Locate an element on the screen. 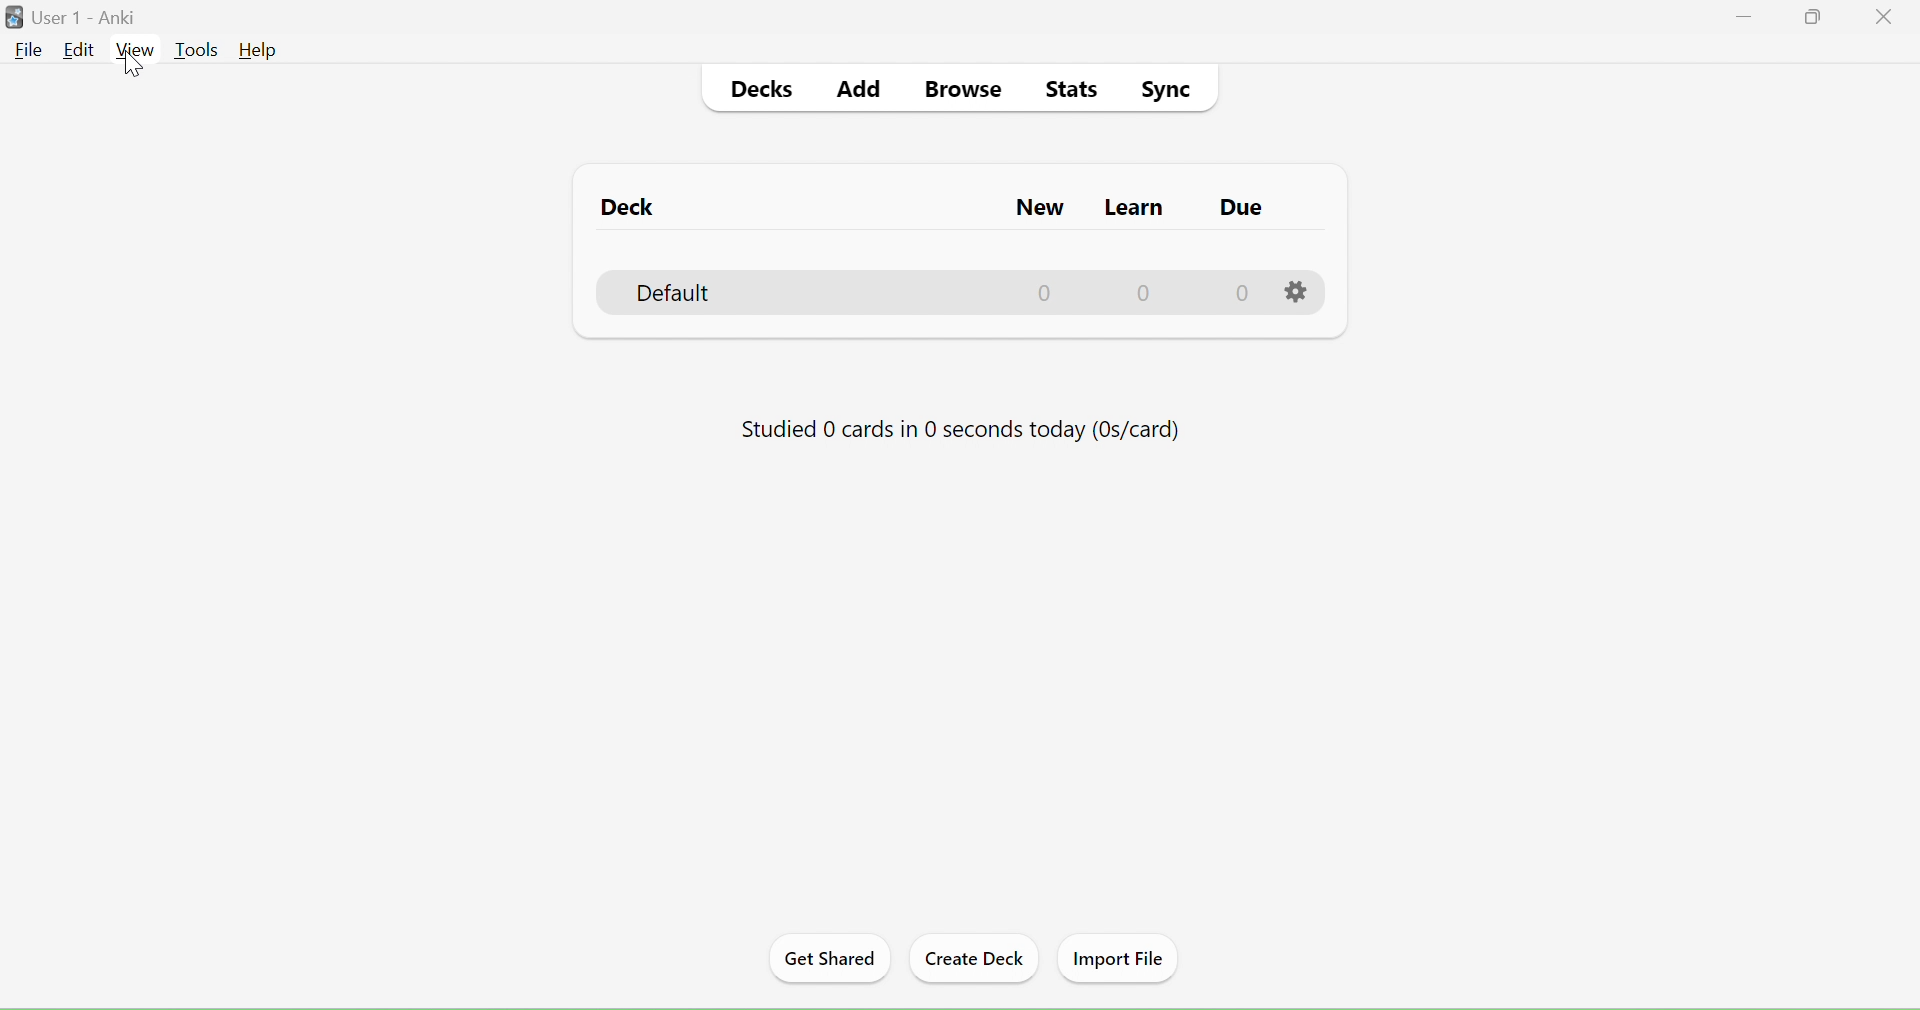 The height and width of the screenshot is (1010, 1920). decks is located at coordinates (765, 91).